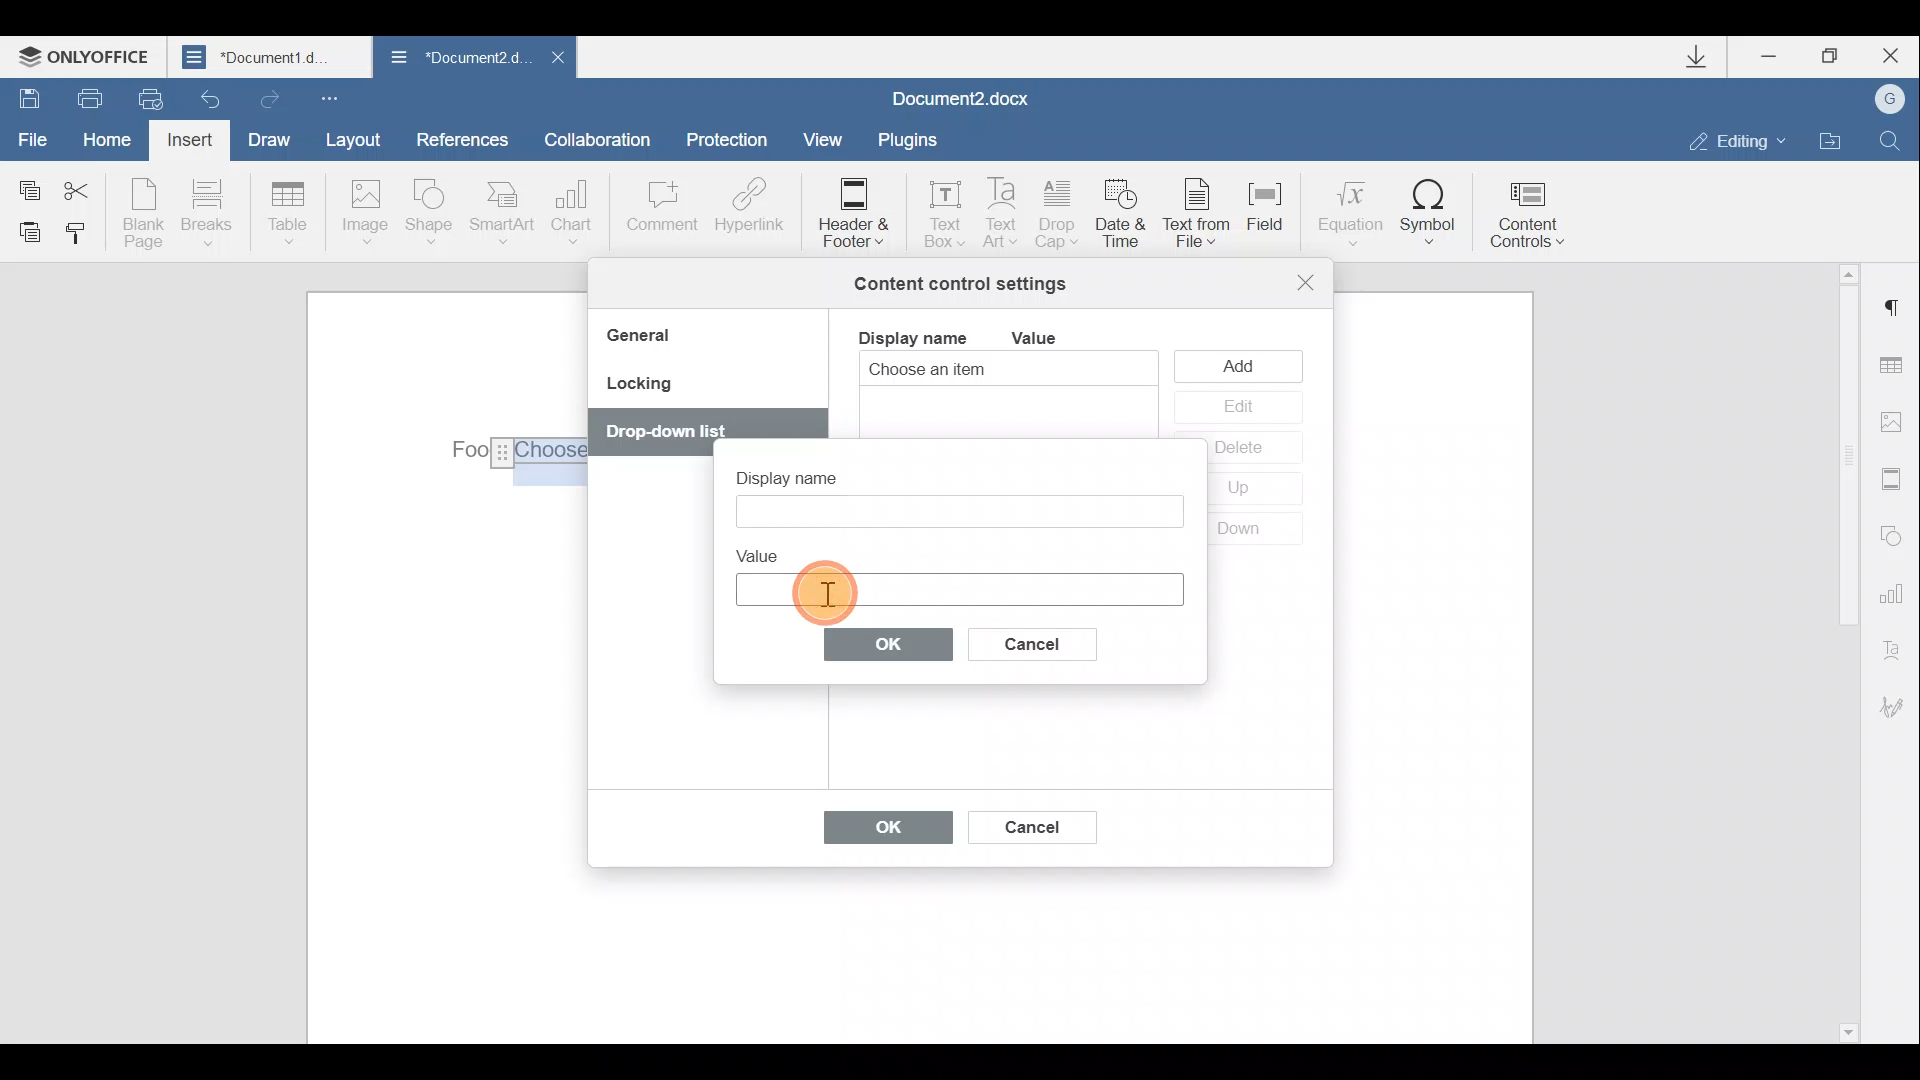 The height and width of the screenshot is (1080, 1920). I want to click on Equation, so click(1348, 209).